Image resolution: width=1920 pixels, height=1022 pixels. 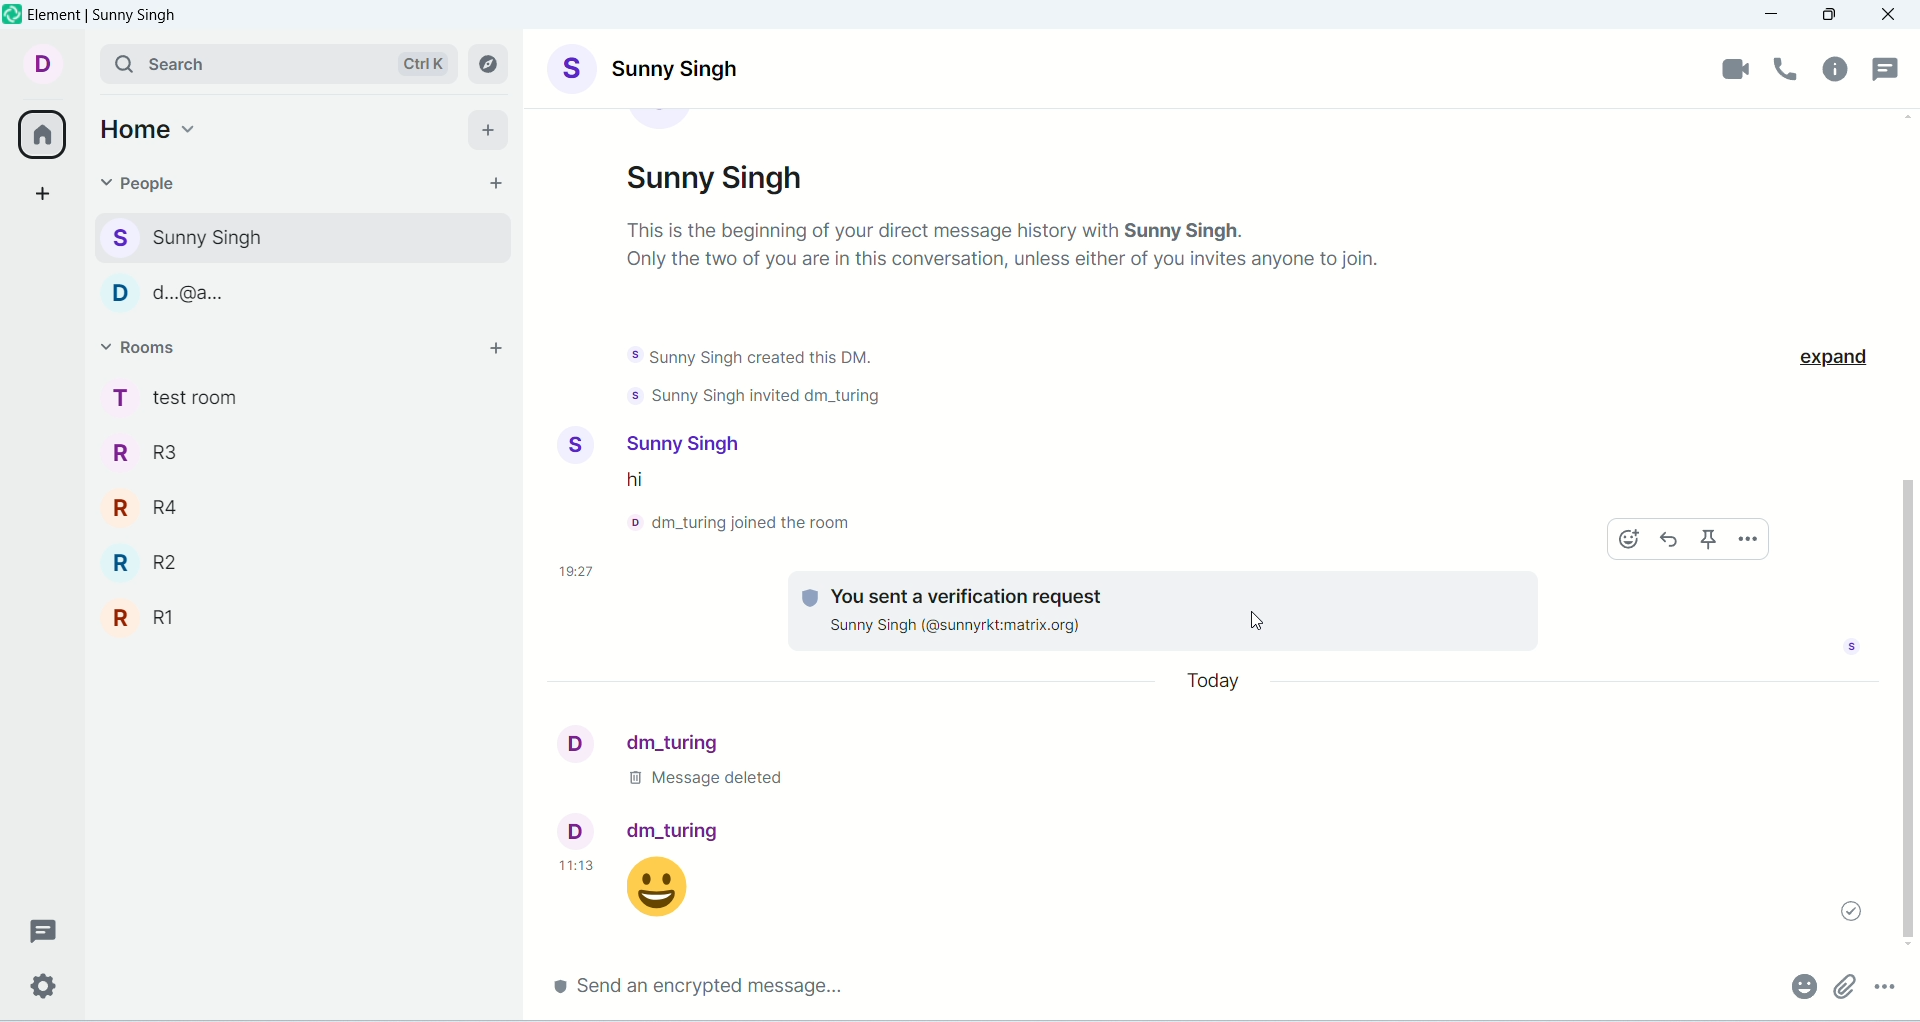 What do you see at coordinates (304, 612) in the screenshot?
I see `R1` at bounding box center [304, 612].